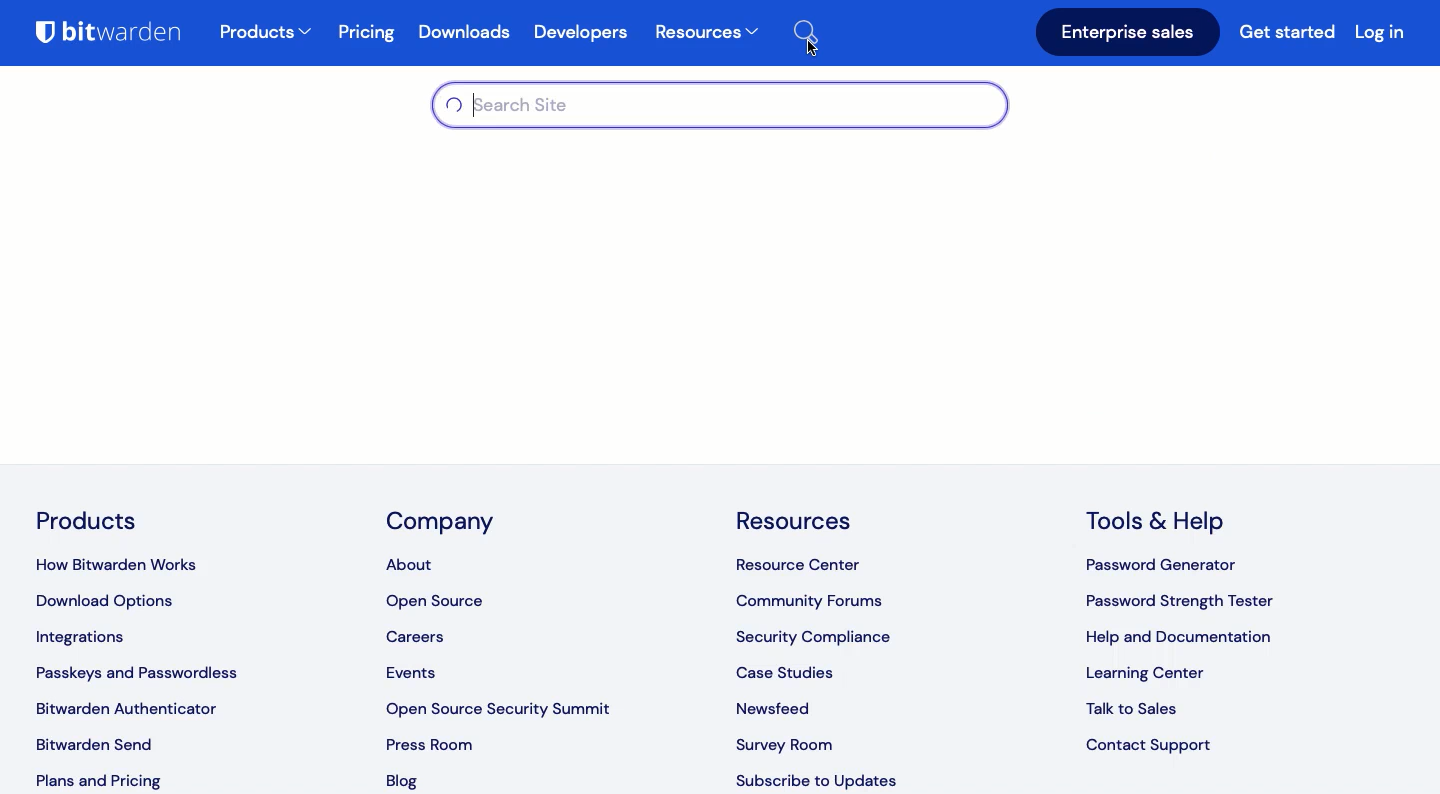 This screenshot has height=794, width=1440. What do you see at coordinates (113, 602) in the screenshot?
I see `download options` at bounding box center [113, 602].